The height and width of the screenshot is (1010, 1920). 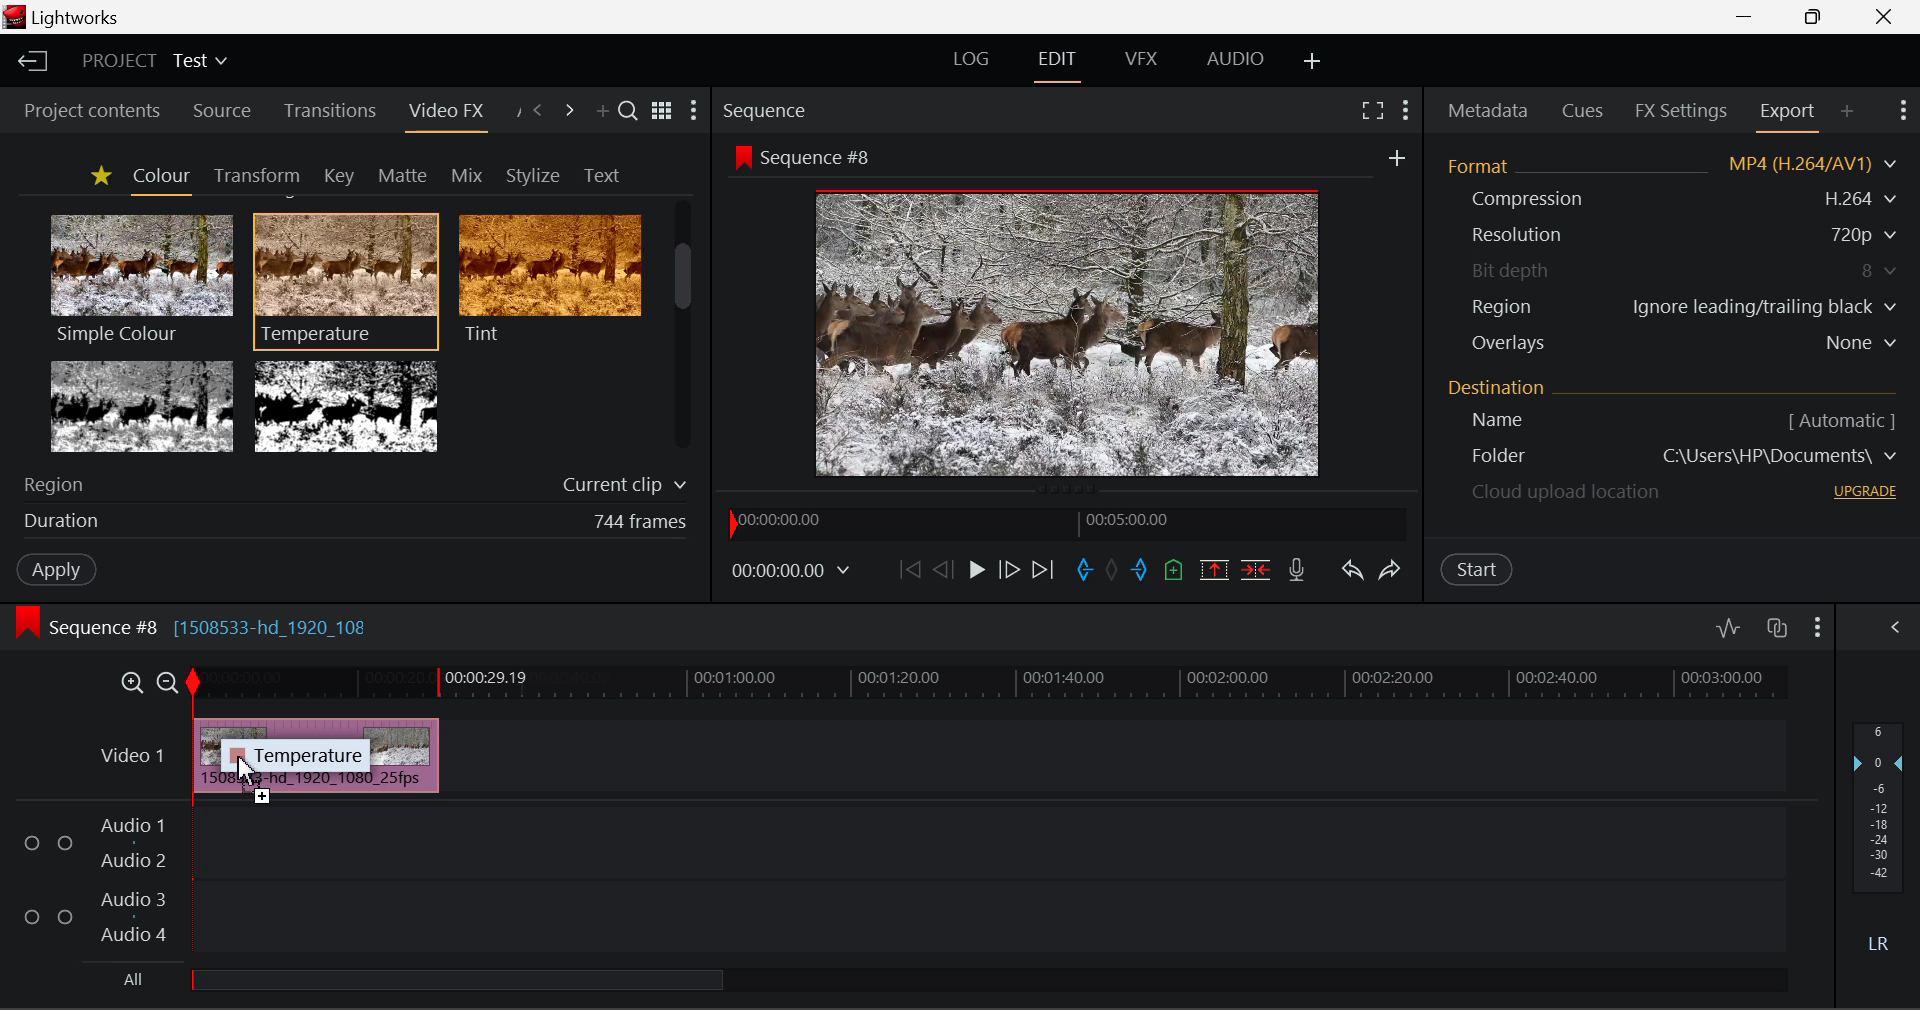 What do you see at coordinates (458, 978) in the screenshot?
I see `all Audio` at bounding box center [458, 978].